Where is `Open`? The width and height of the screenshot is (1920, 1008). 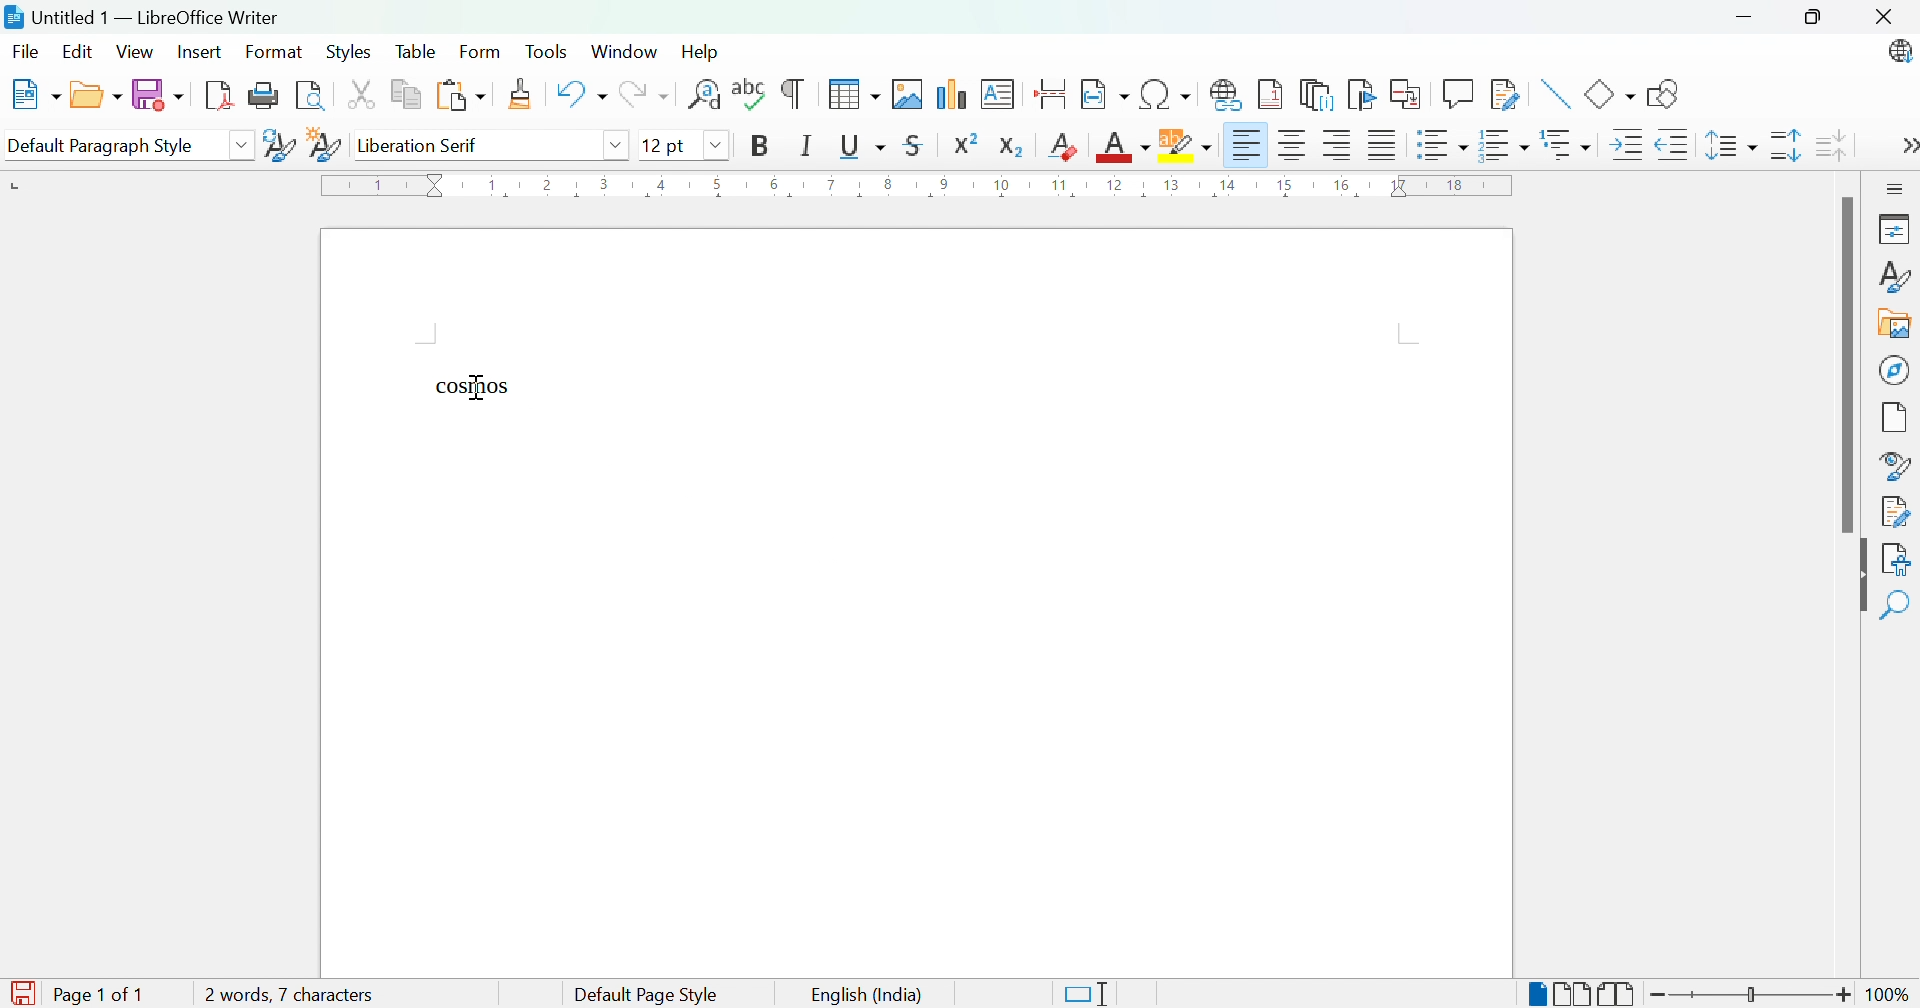
Open is located at coordinates (96, 96).